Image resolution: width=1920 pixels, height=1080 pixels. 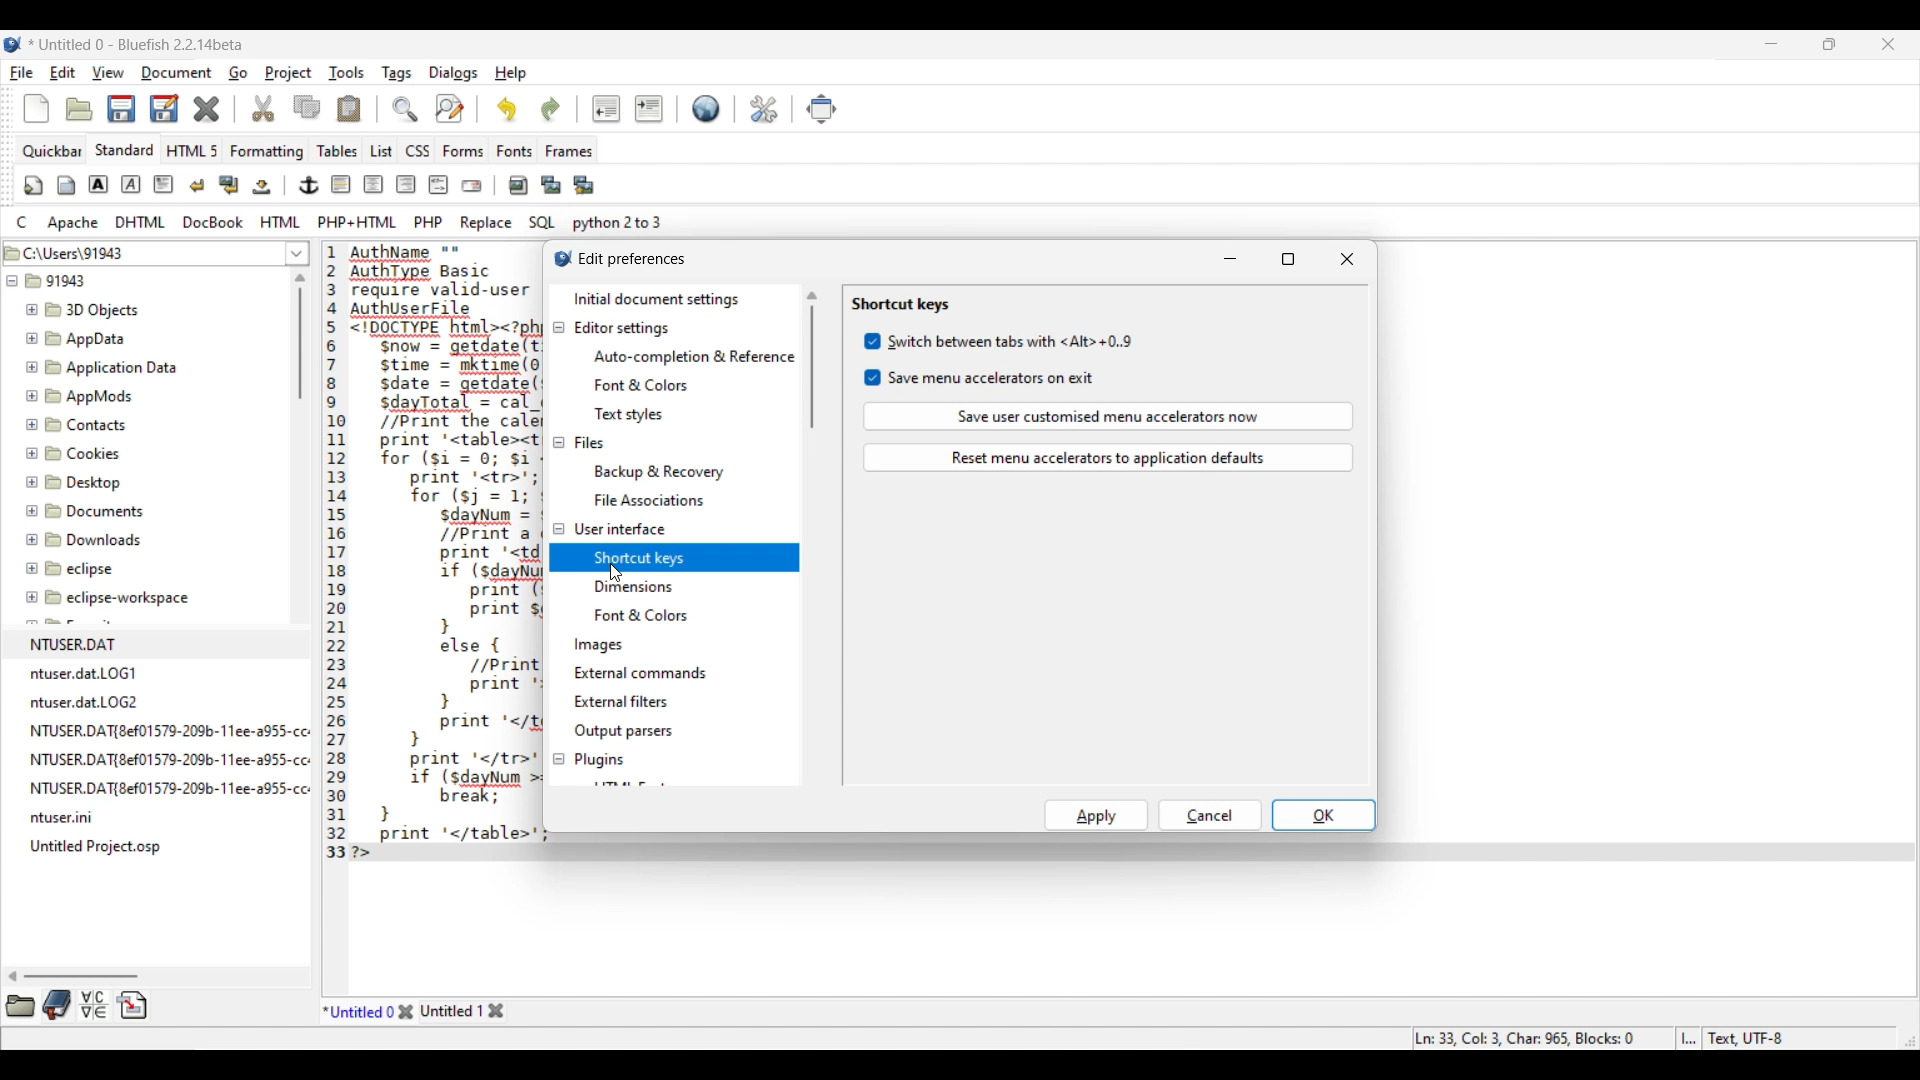 I want to click on Cut, so click(x=263, y=109).